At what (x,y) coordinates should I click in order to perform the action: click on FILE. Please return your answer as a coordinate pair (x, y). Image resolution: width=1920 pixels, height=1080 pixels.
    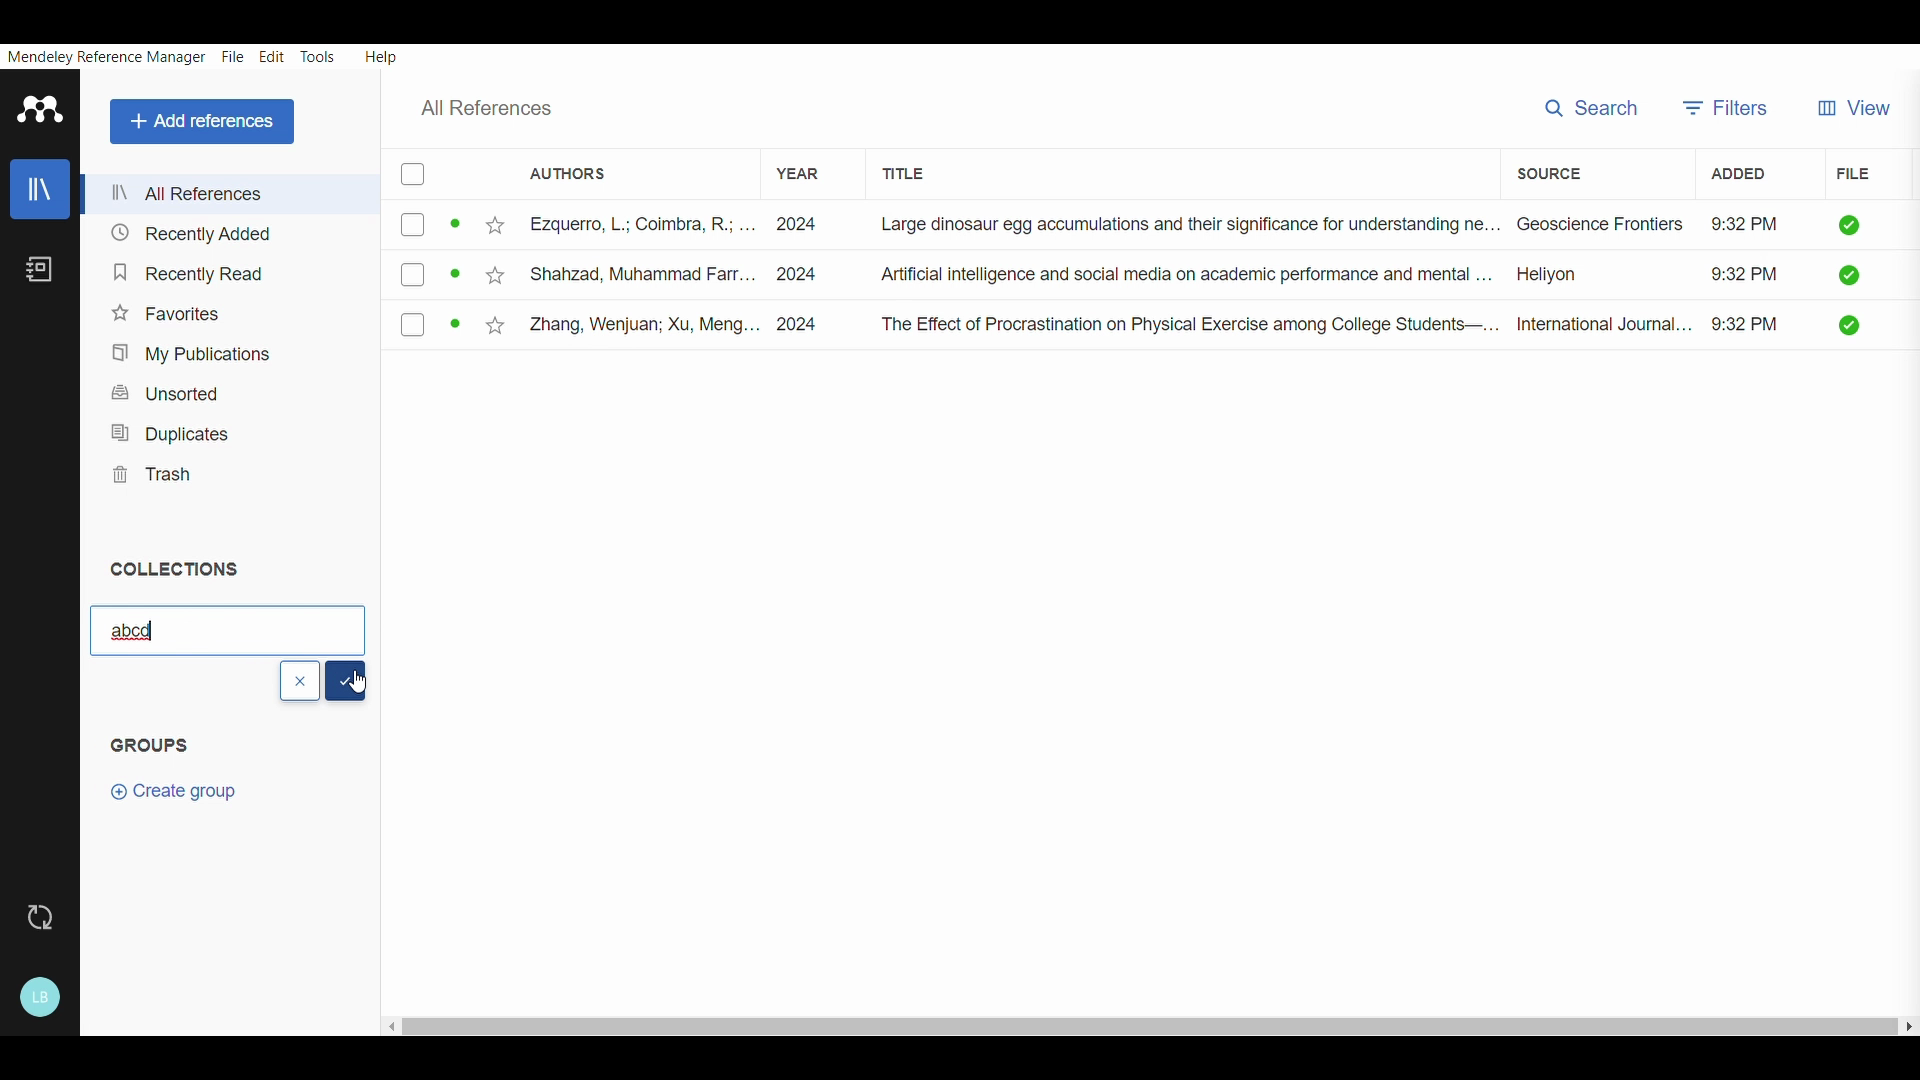
    Looking at the image, I should click on (1852, 175).